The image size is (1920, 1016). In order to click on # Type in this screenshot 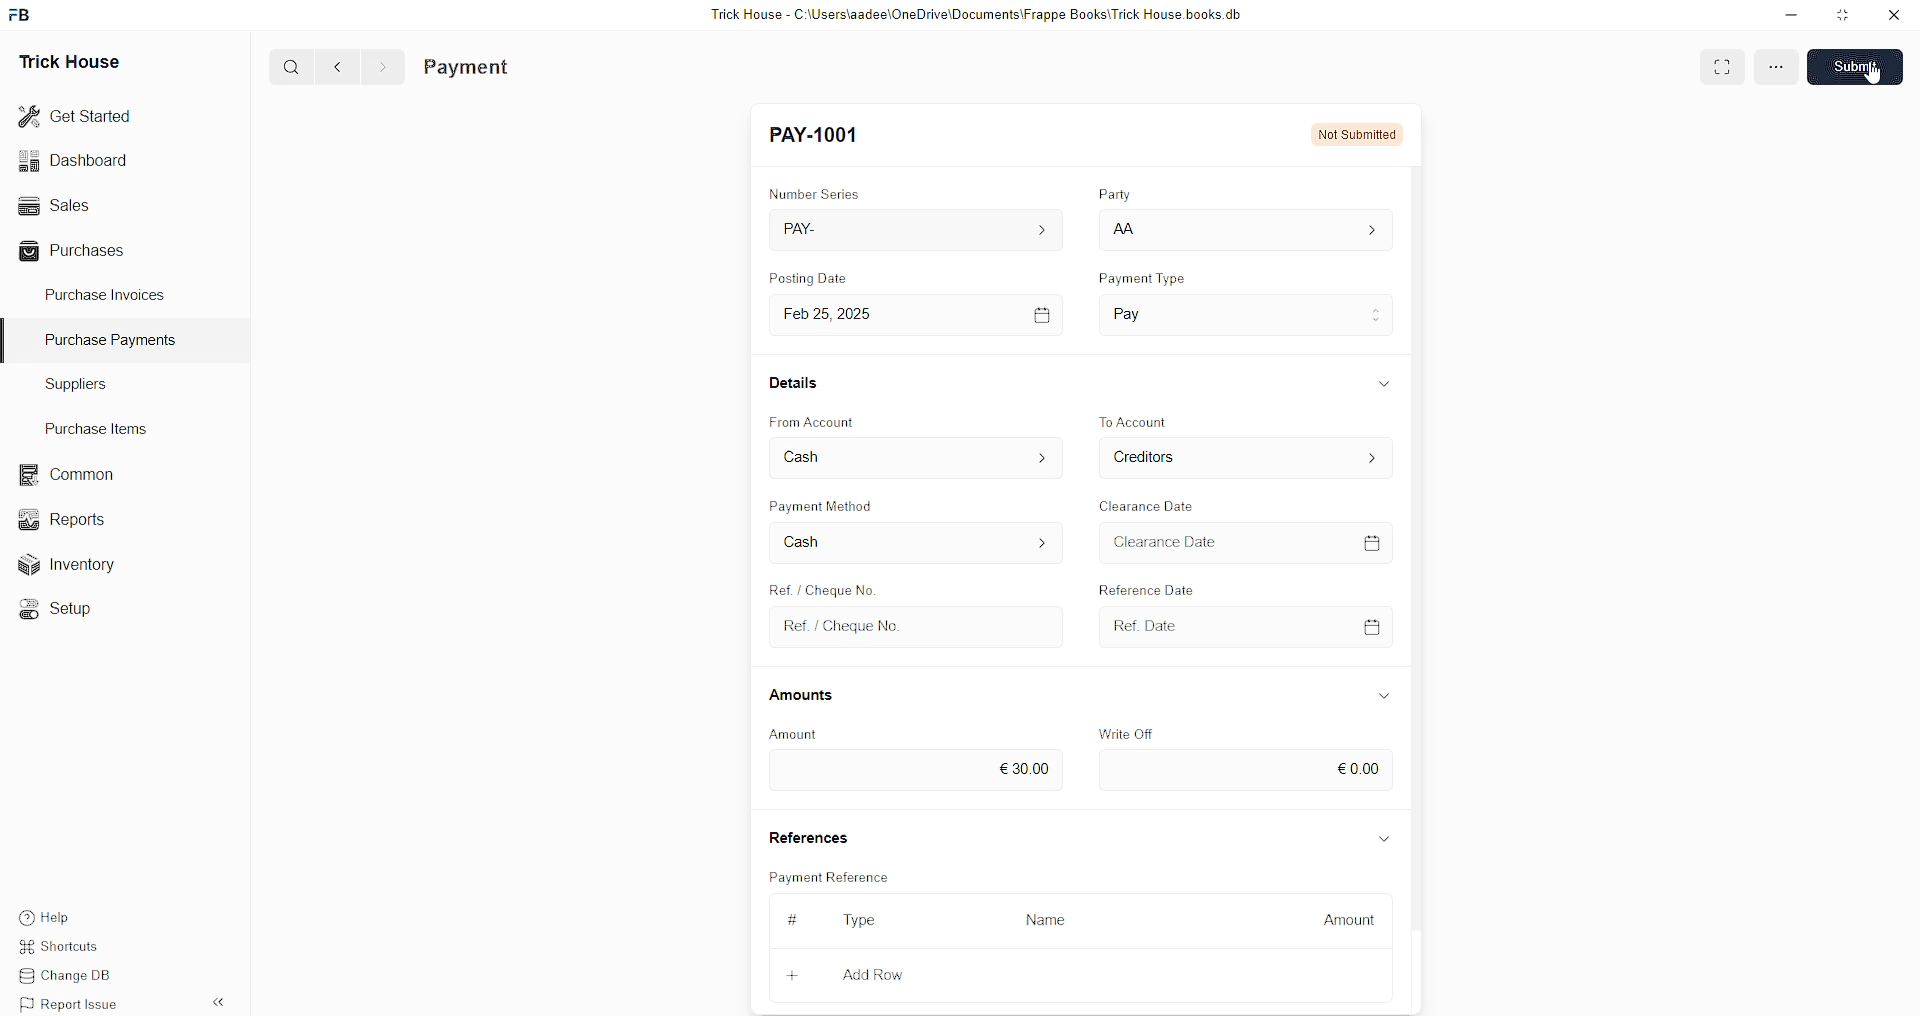, I will do `click(825, 918)`.